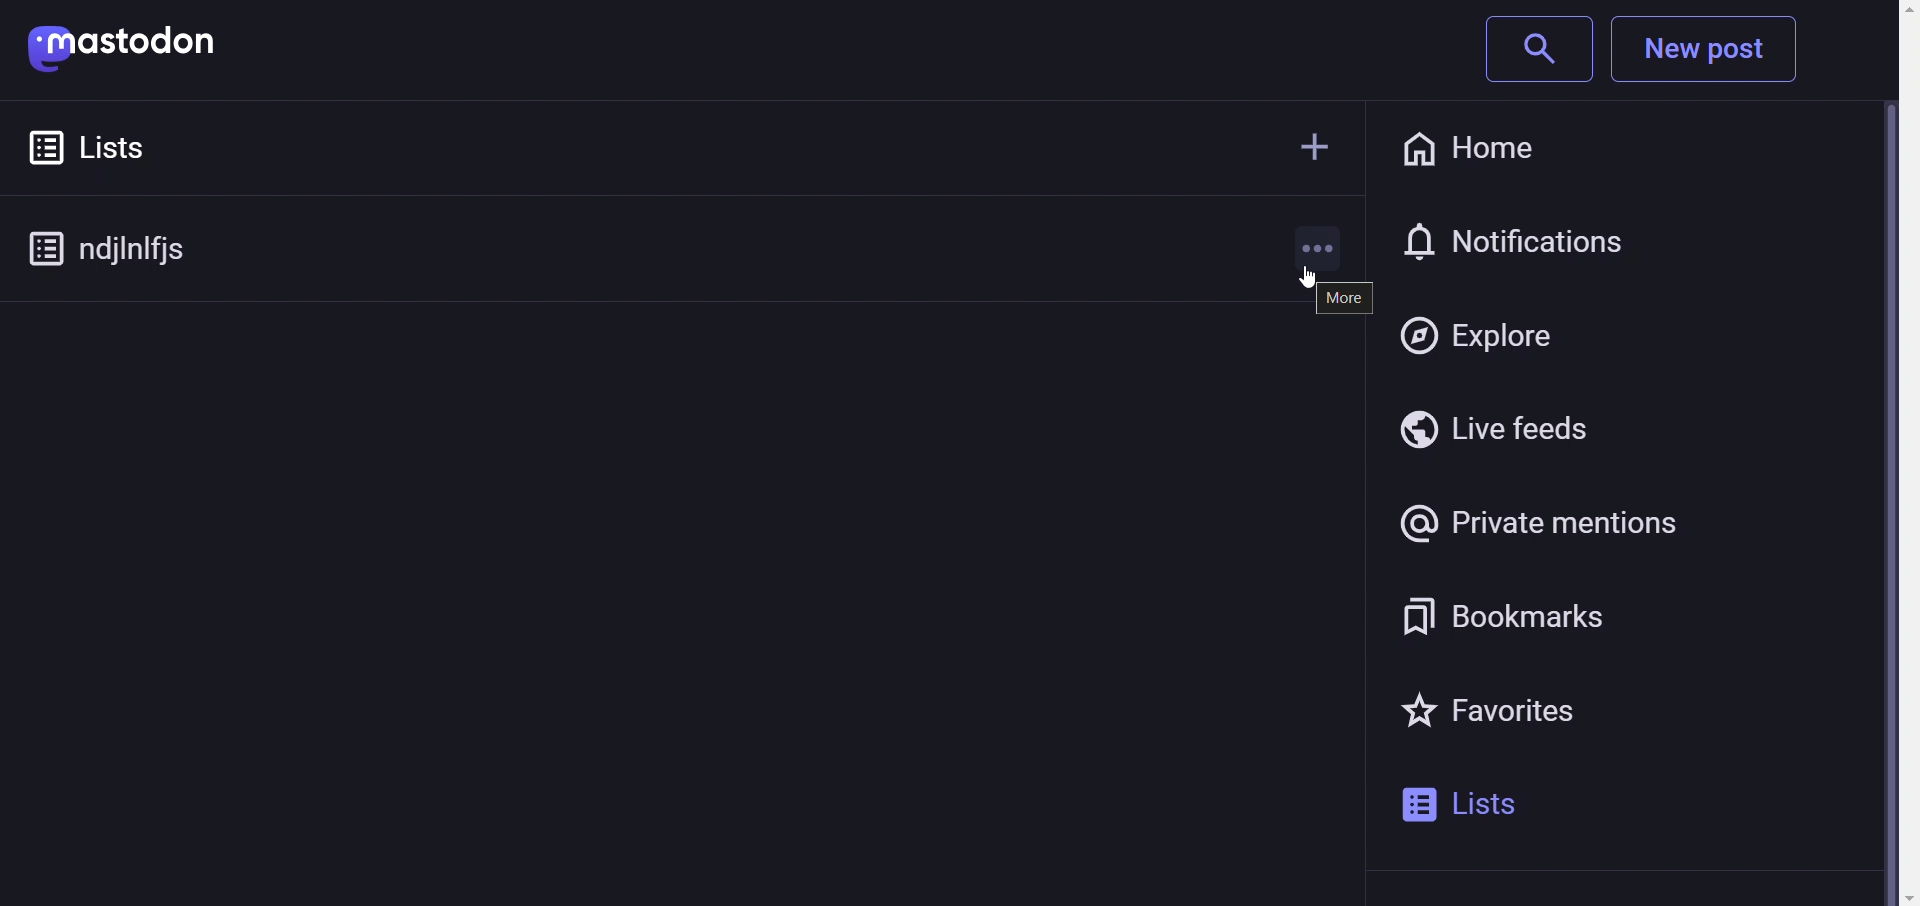  Describe the element at coordinates (1552, 522) in the screenshot. I see `private mentions` at that location.